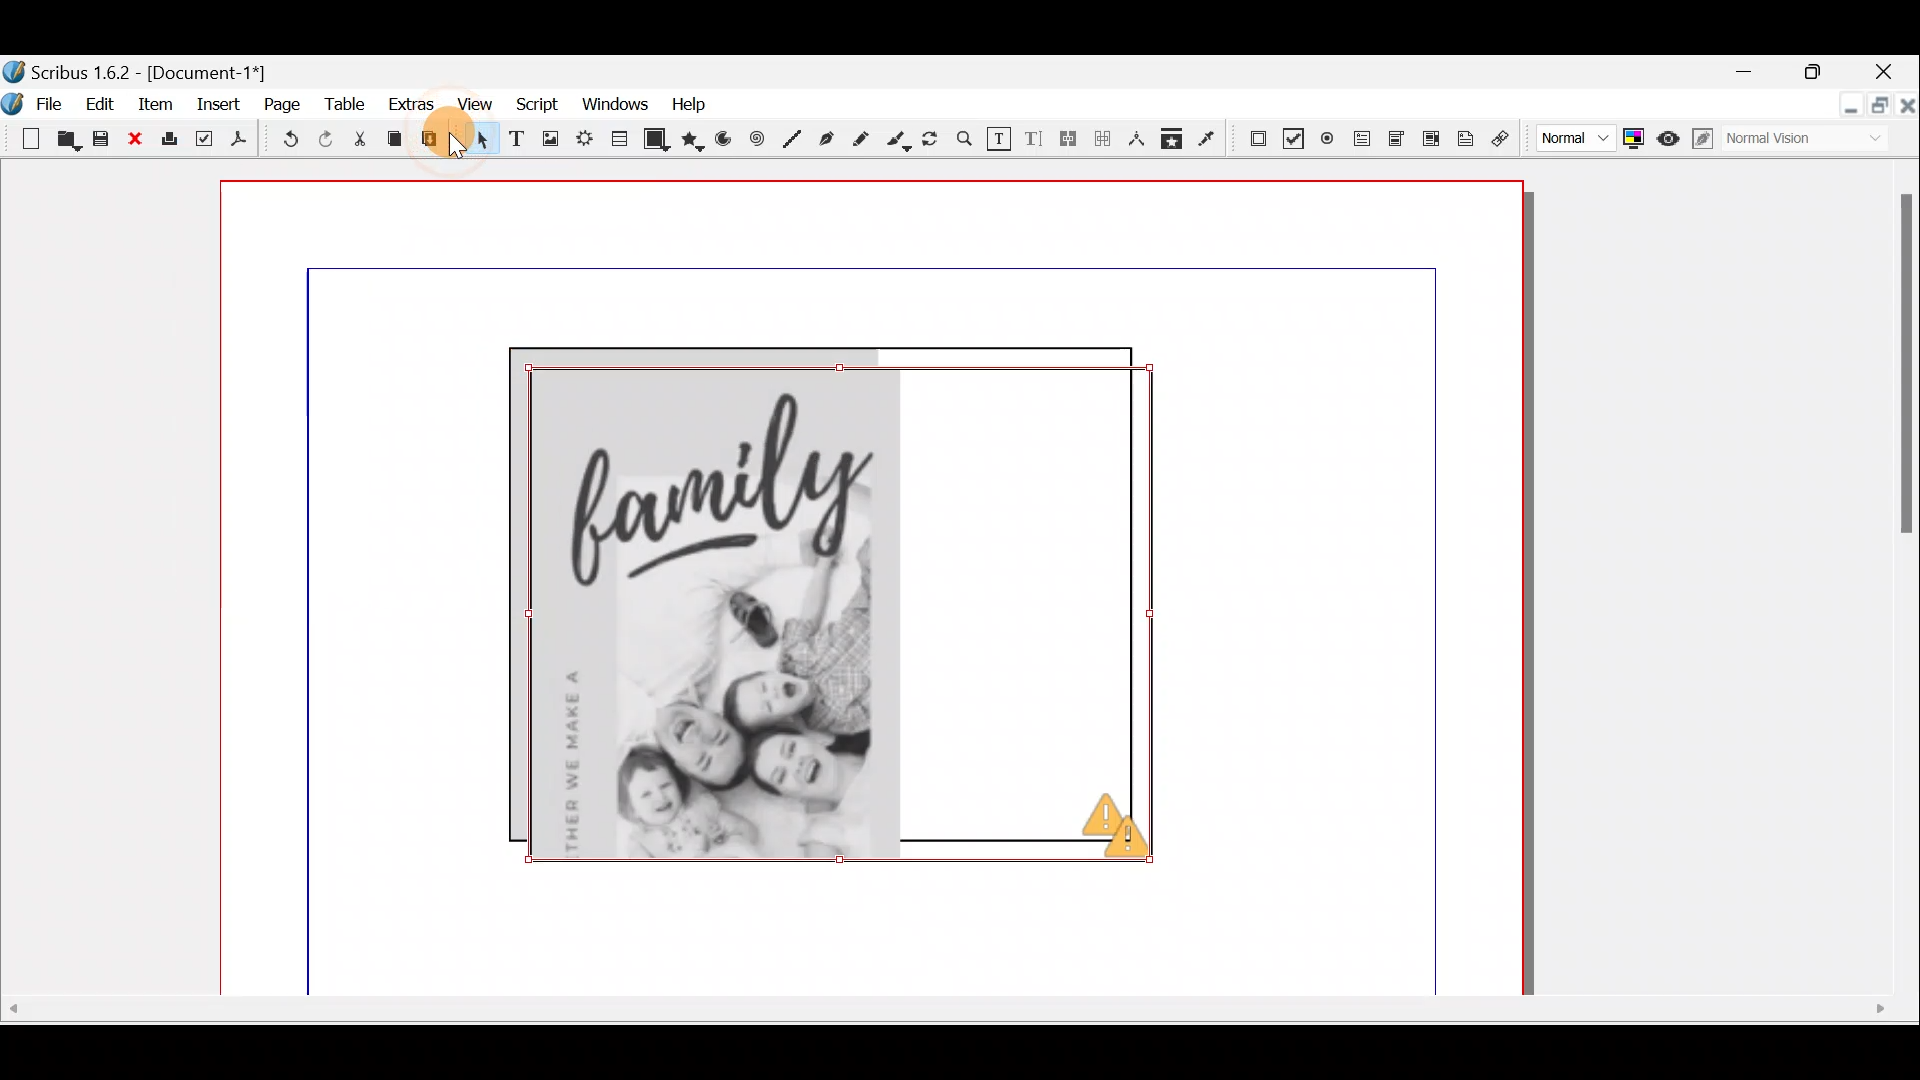 The height and width of the screenshot is (1080, 1920). What do you see at coordinates (280, 108) in the screenshot?
I see `Page` at bounding box center [280, 108].